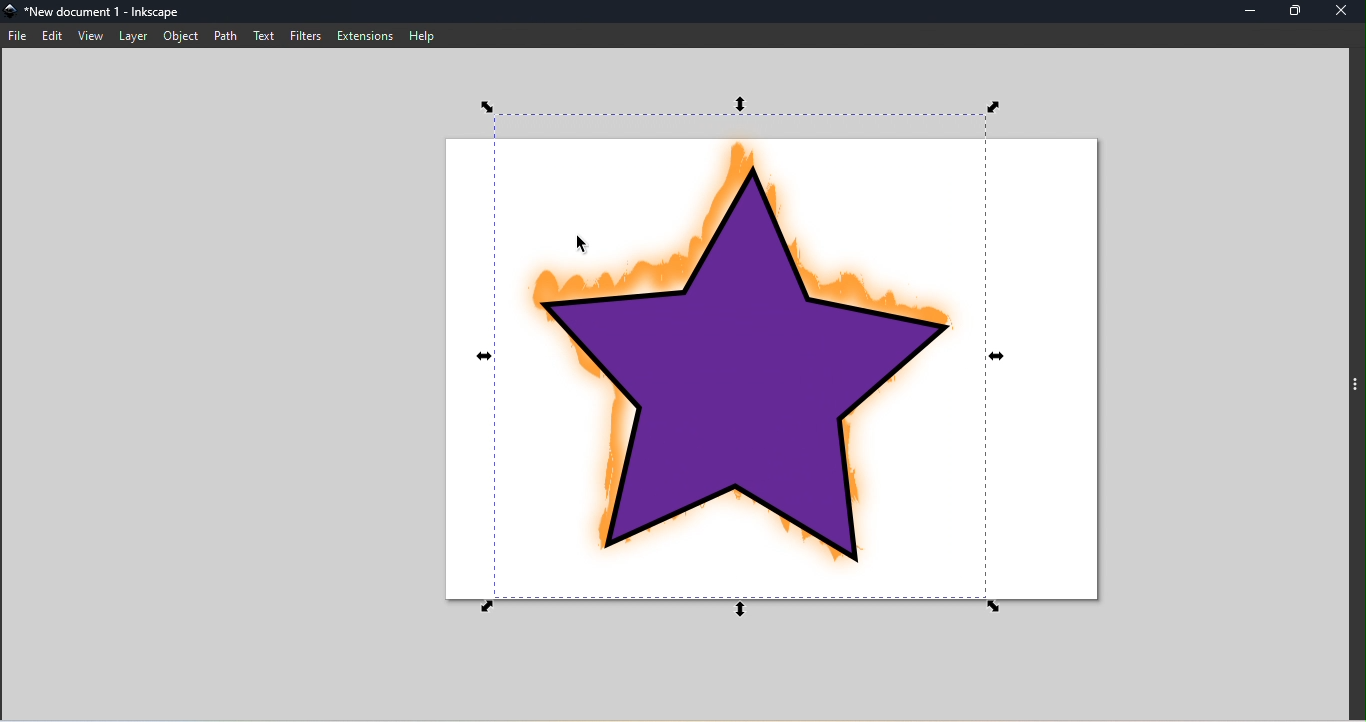 The image size is (1366, 722). I want to click on View, so click(91, 38).